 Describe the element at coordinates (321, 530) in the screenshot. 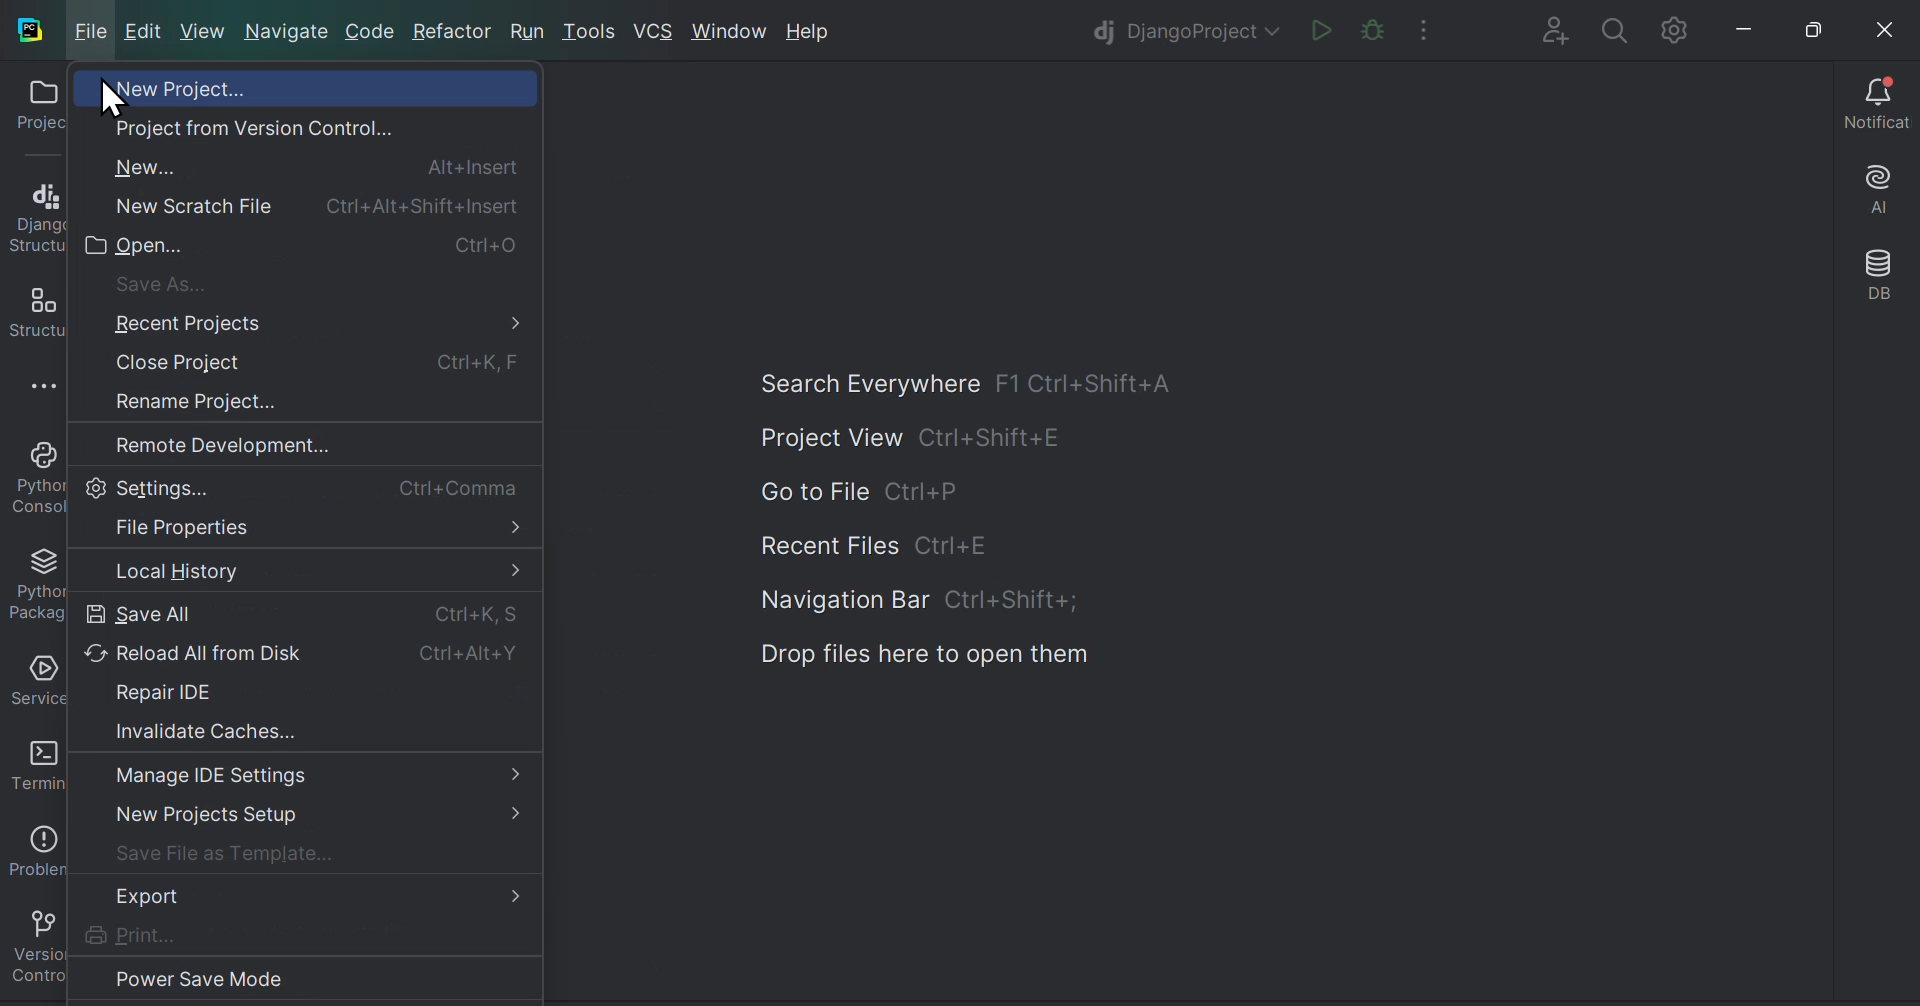

I see ` file properties` at that location.